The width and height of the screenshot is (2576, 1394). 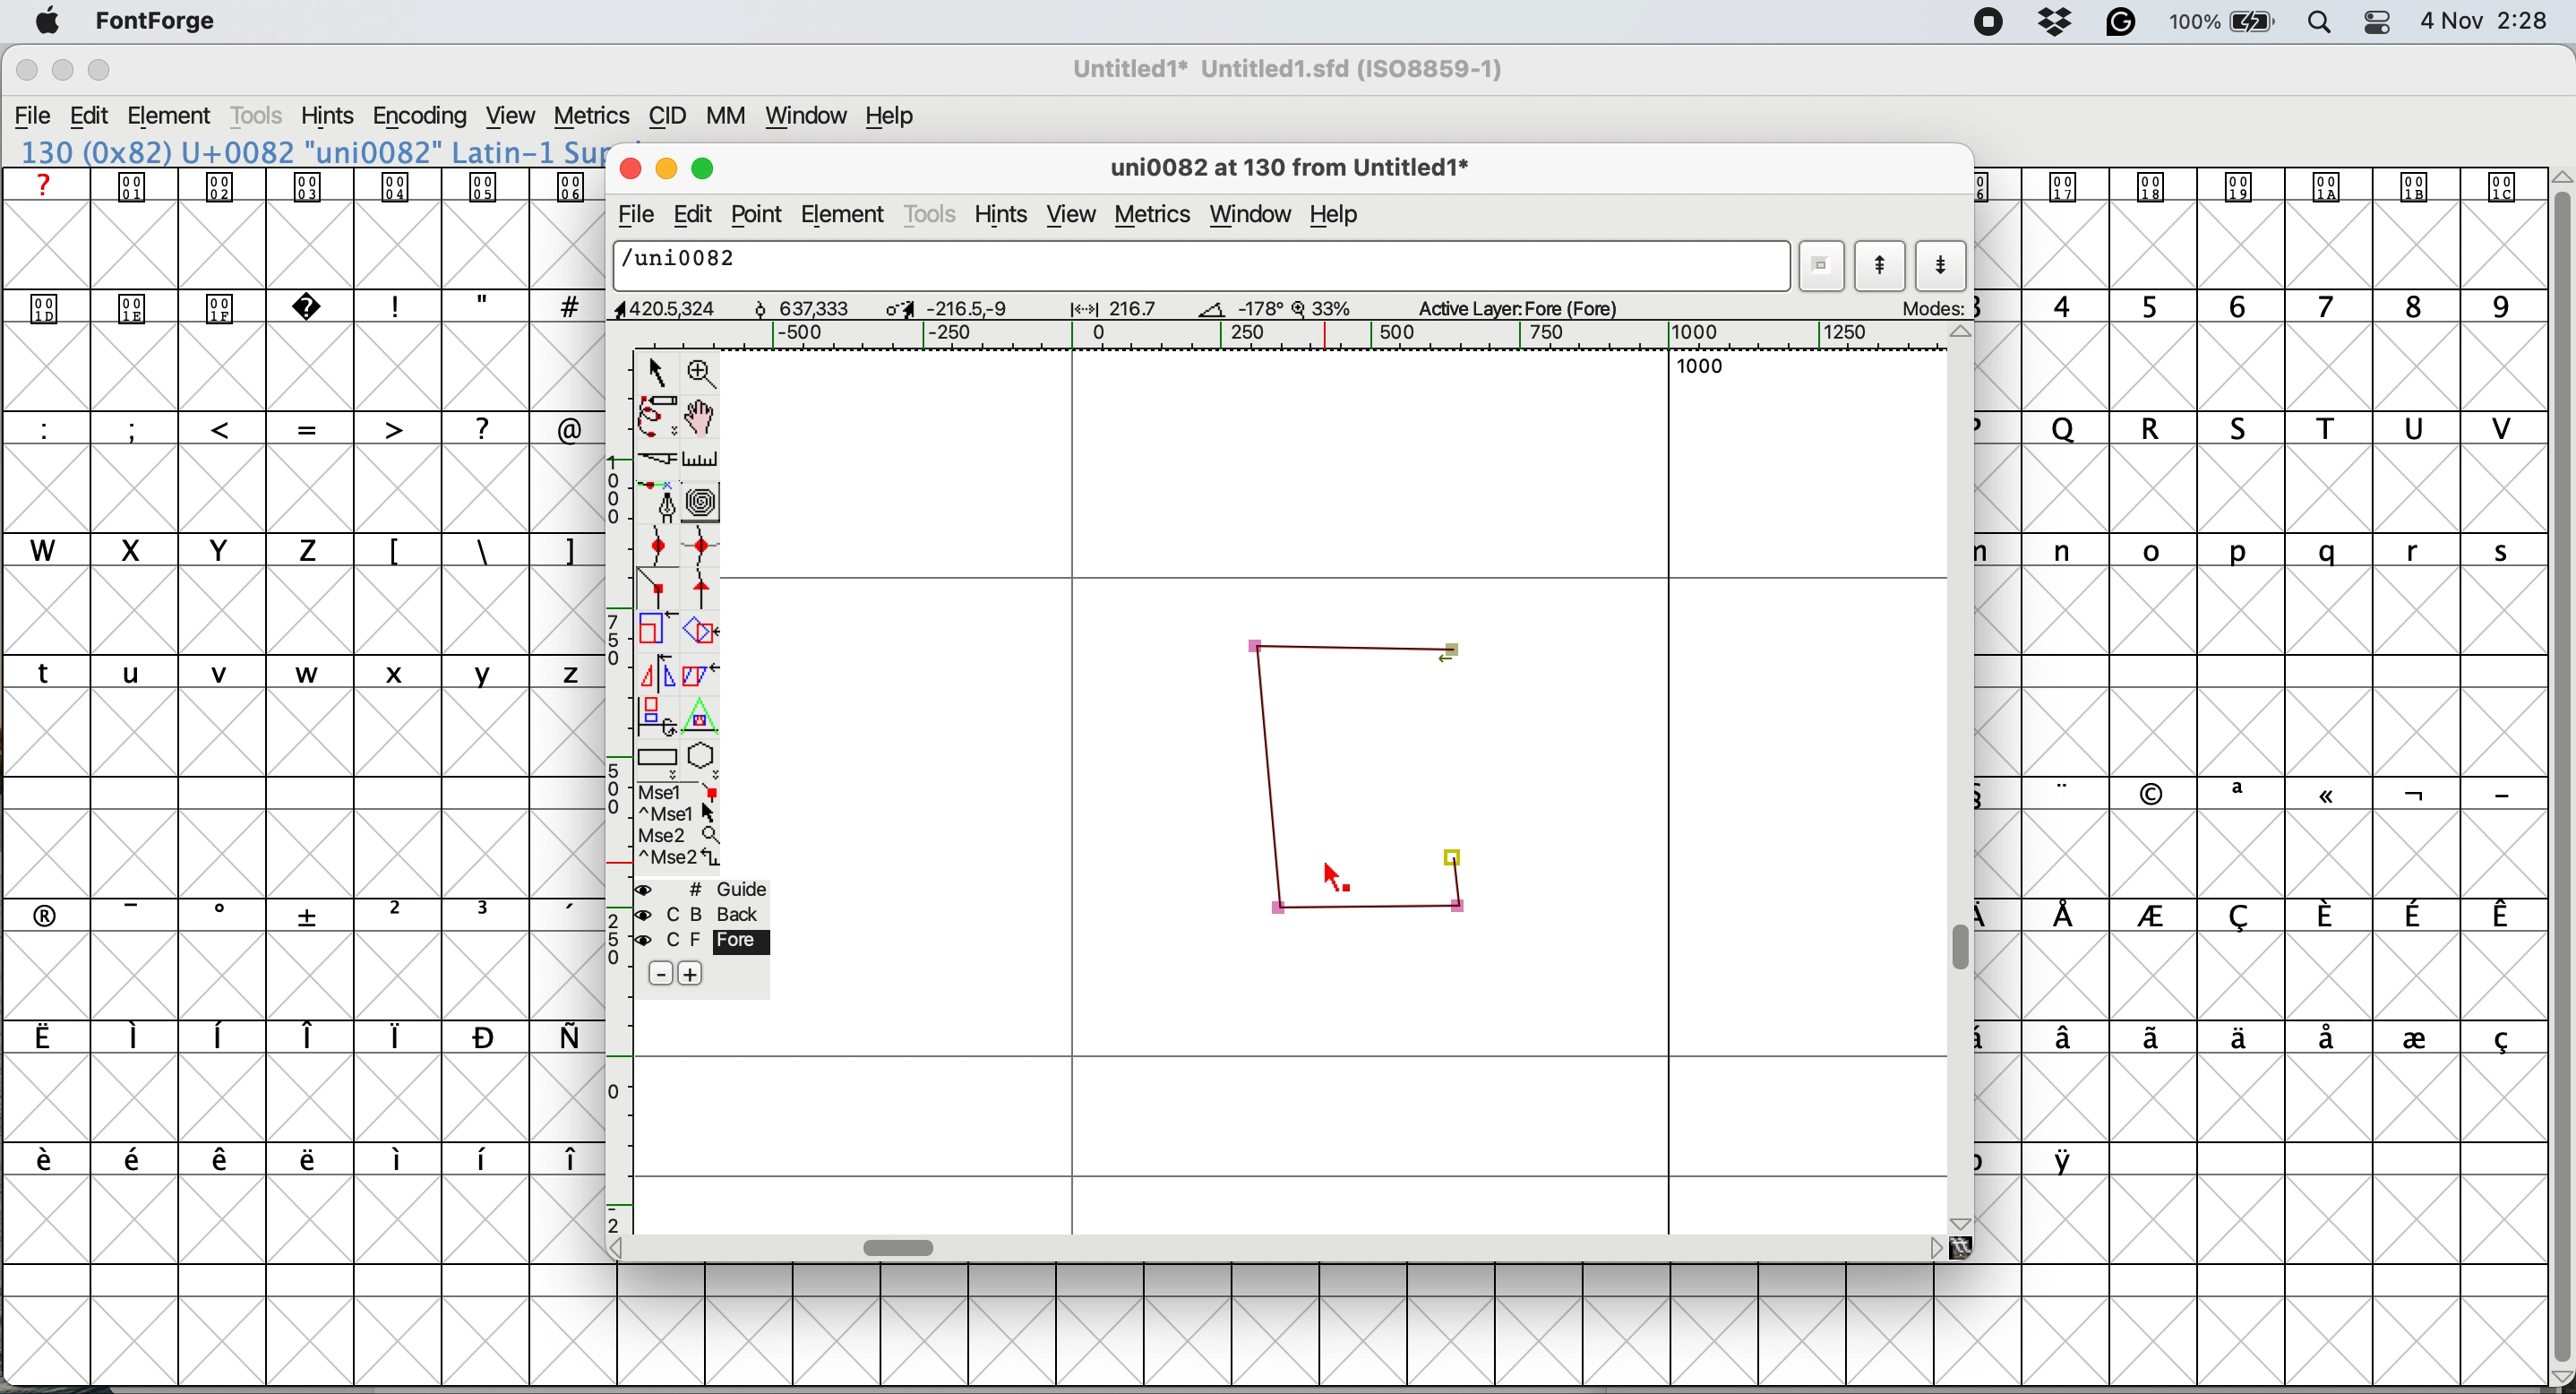 What do you see at coordinates (1282, 69) in the screenshot?
I see `File name` at bounding box center [1282, 69].